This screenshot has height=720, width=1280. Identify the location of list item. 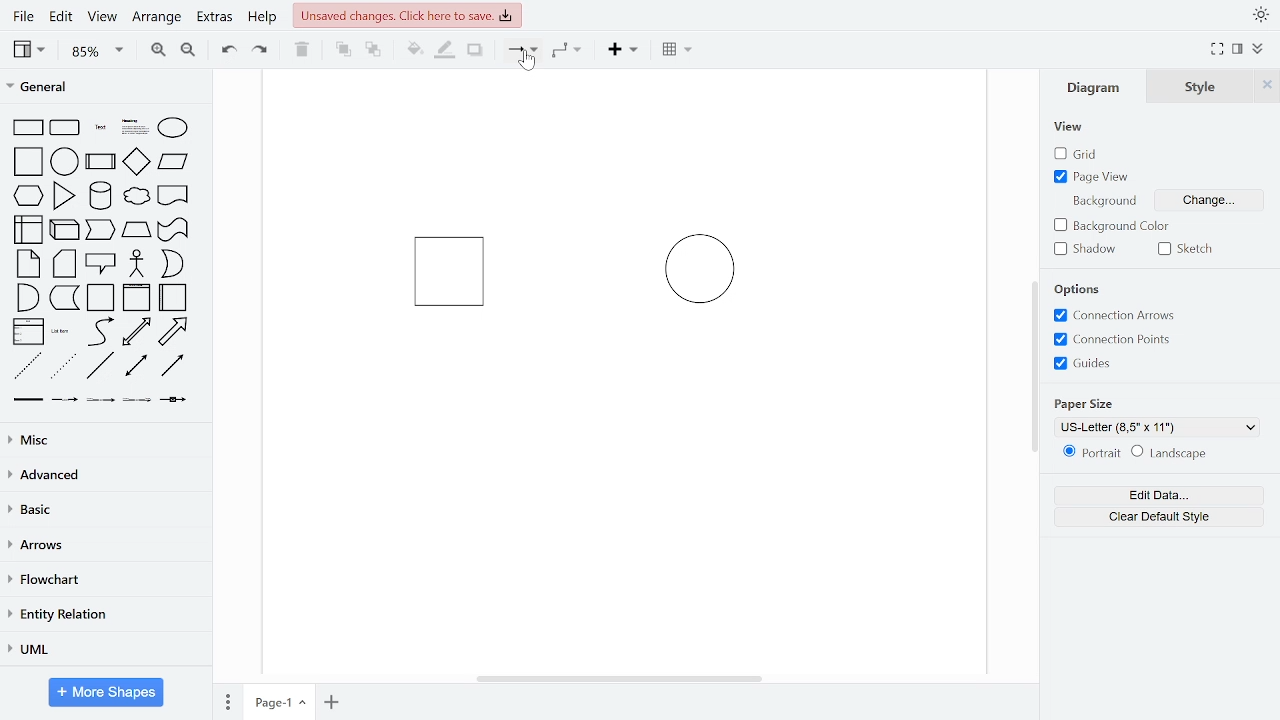
(61, 331).